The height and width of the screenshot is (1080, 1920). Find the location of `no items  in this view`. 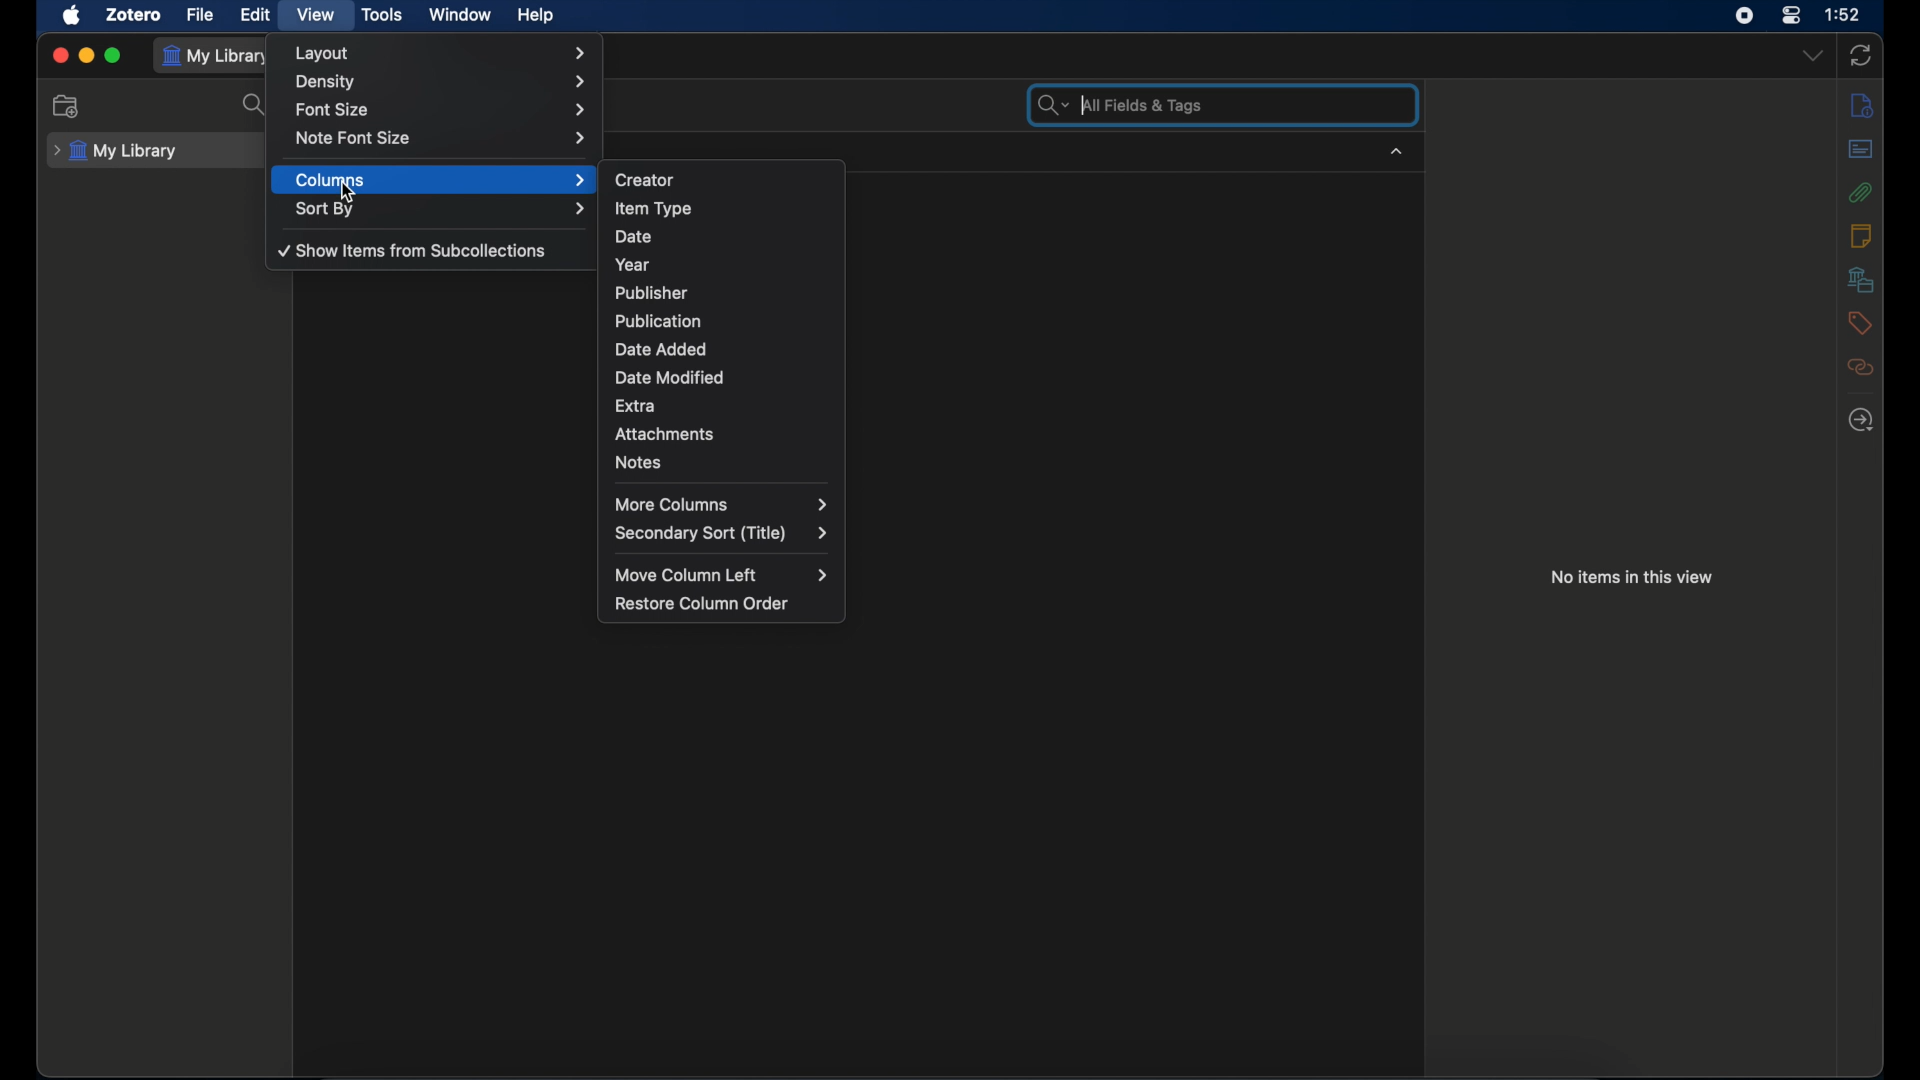

no items  in this view is located at coordinates (1633, 576).